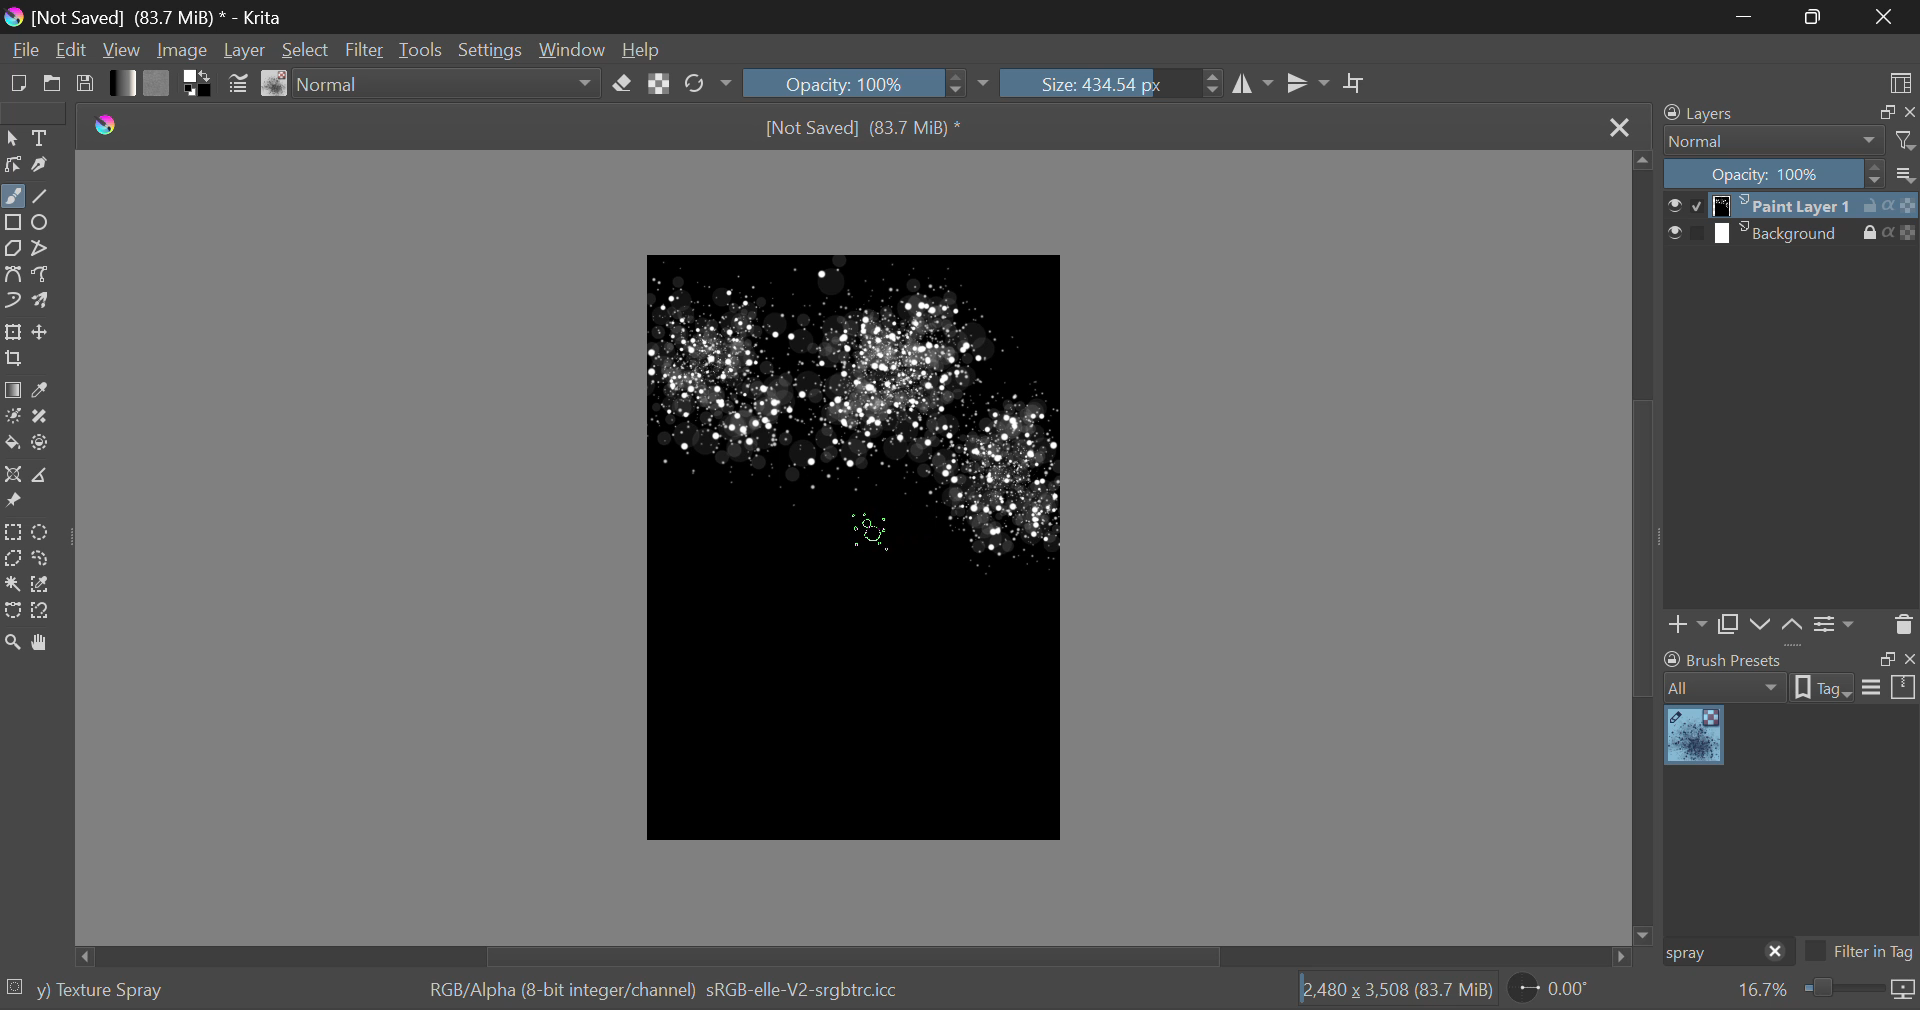 The image size is (1920, 1010). What do you see at coordinates (622, 84) in the screenshot?
I see `Eraser` at bounding box center [622, 84].